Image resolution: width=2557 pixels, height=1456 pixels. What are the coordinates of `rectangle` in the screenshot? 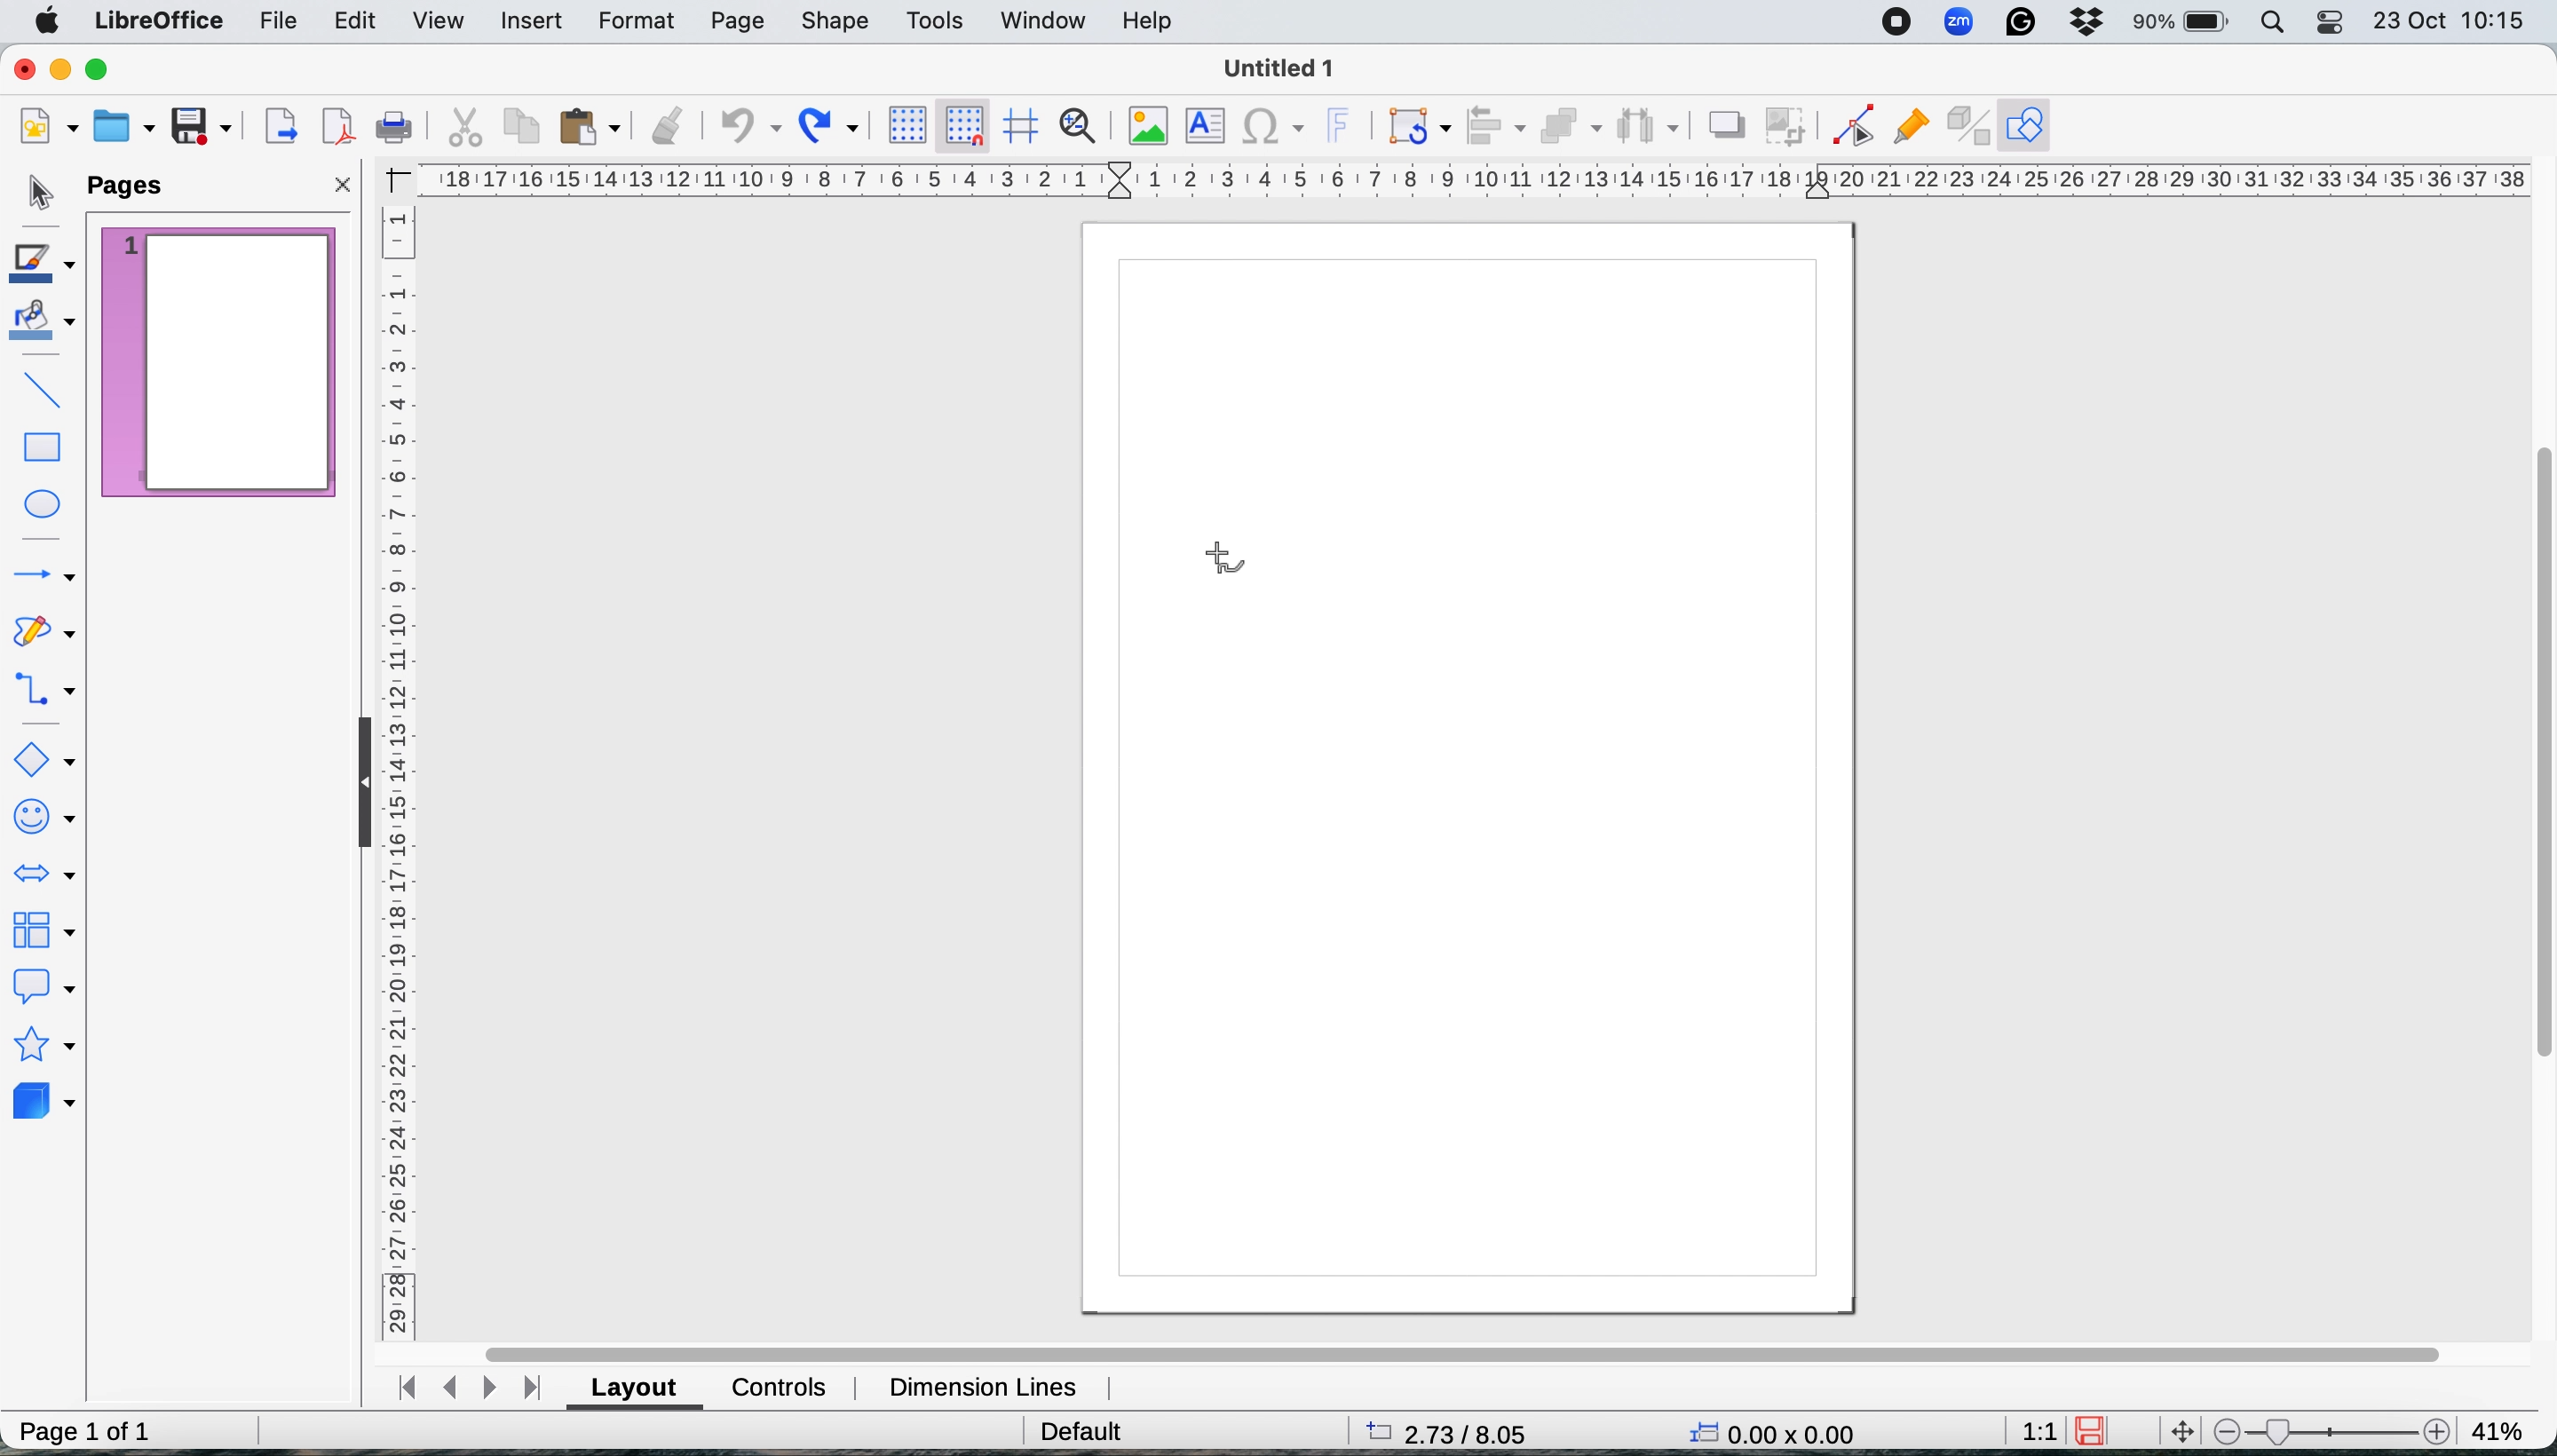 It's located at (44, 446).